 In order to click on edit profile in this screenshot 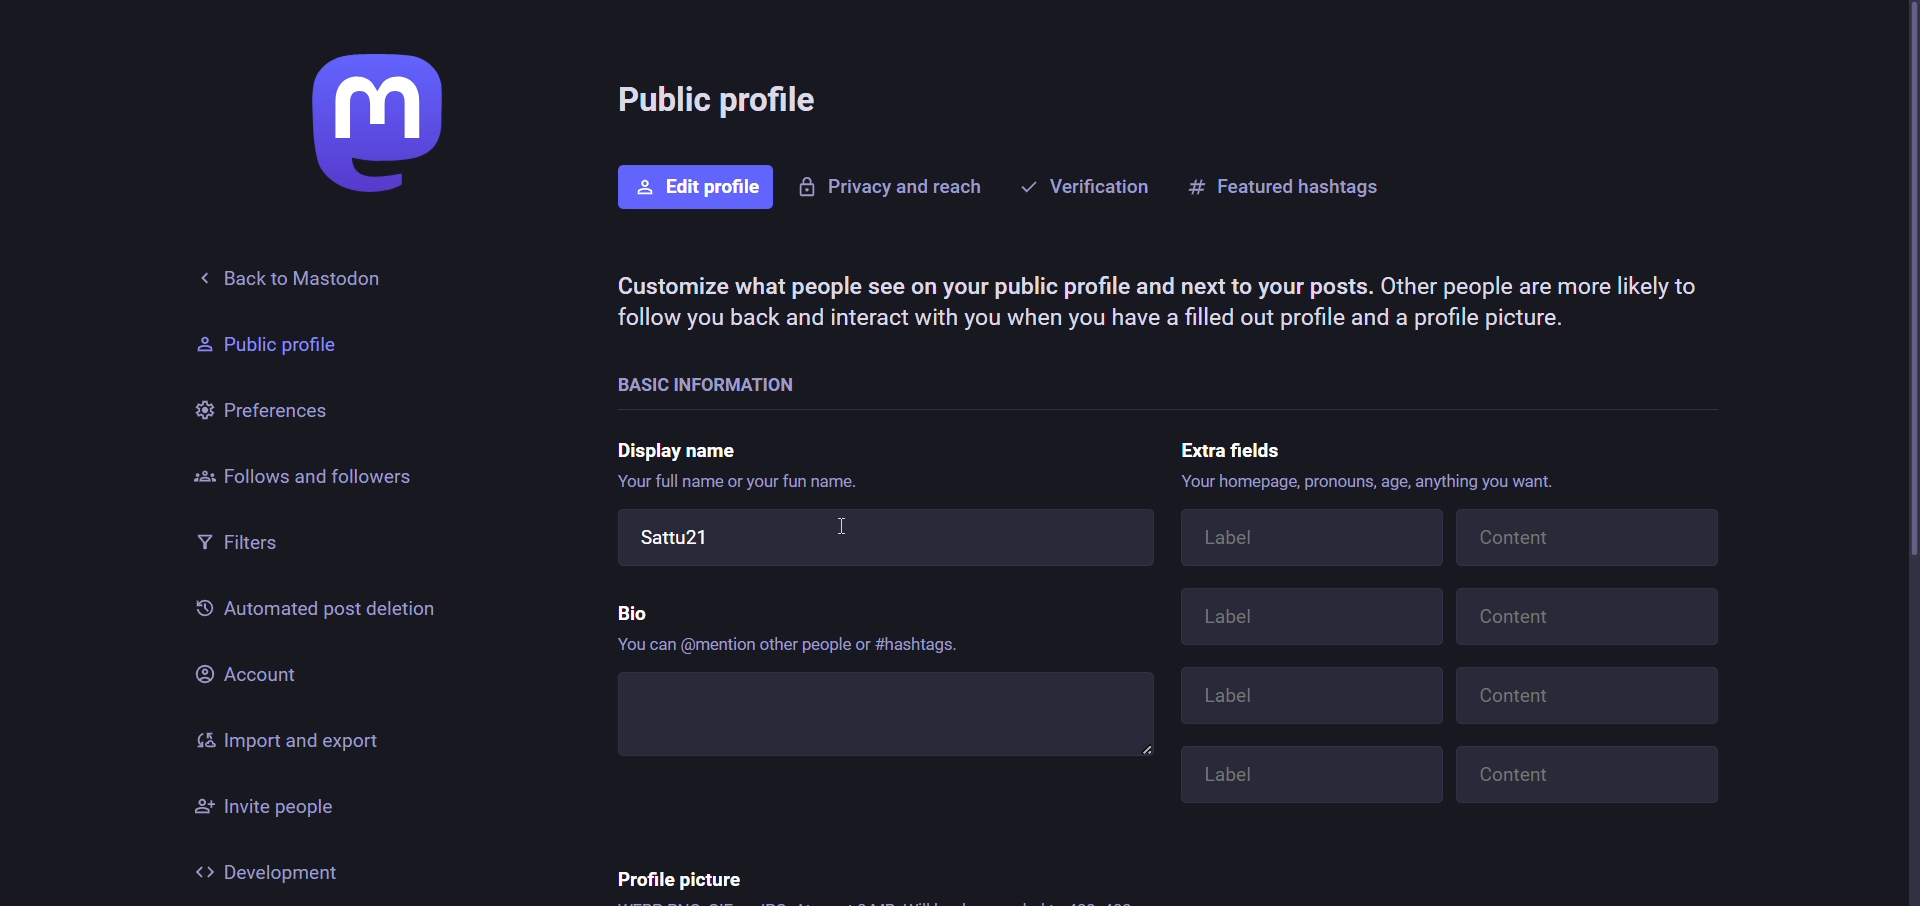, I will do `click(696, 188)`.